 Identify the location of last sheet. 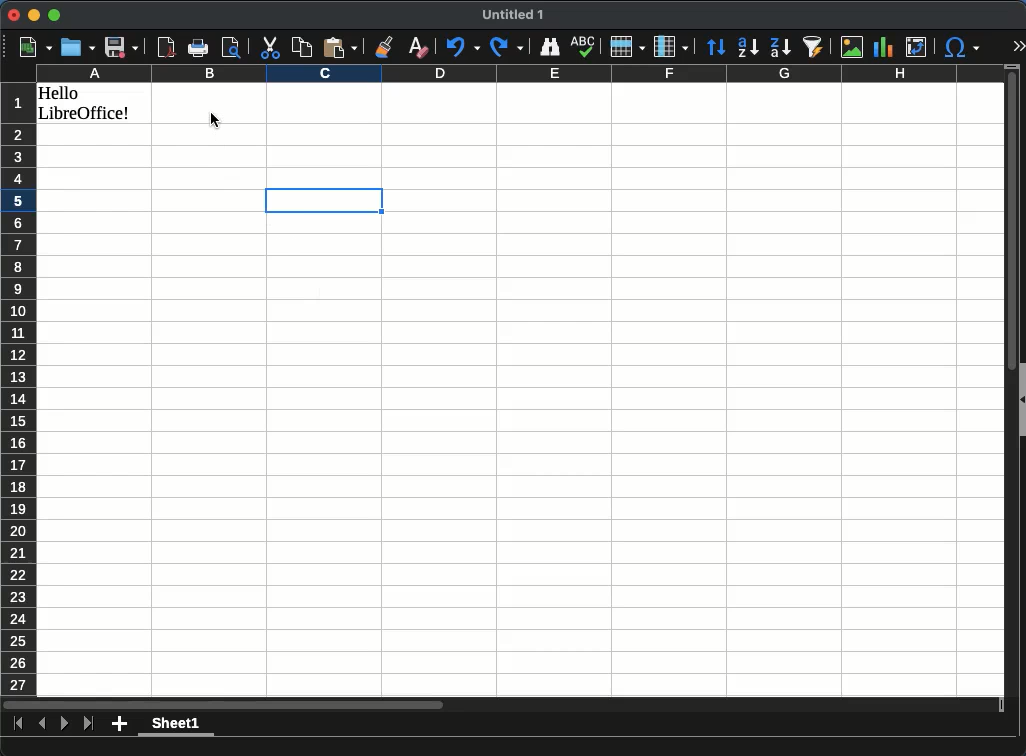
(89, 723).